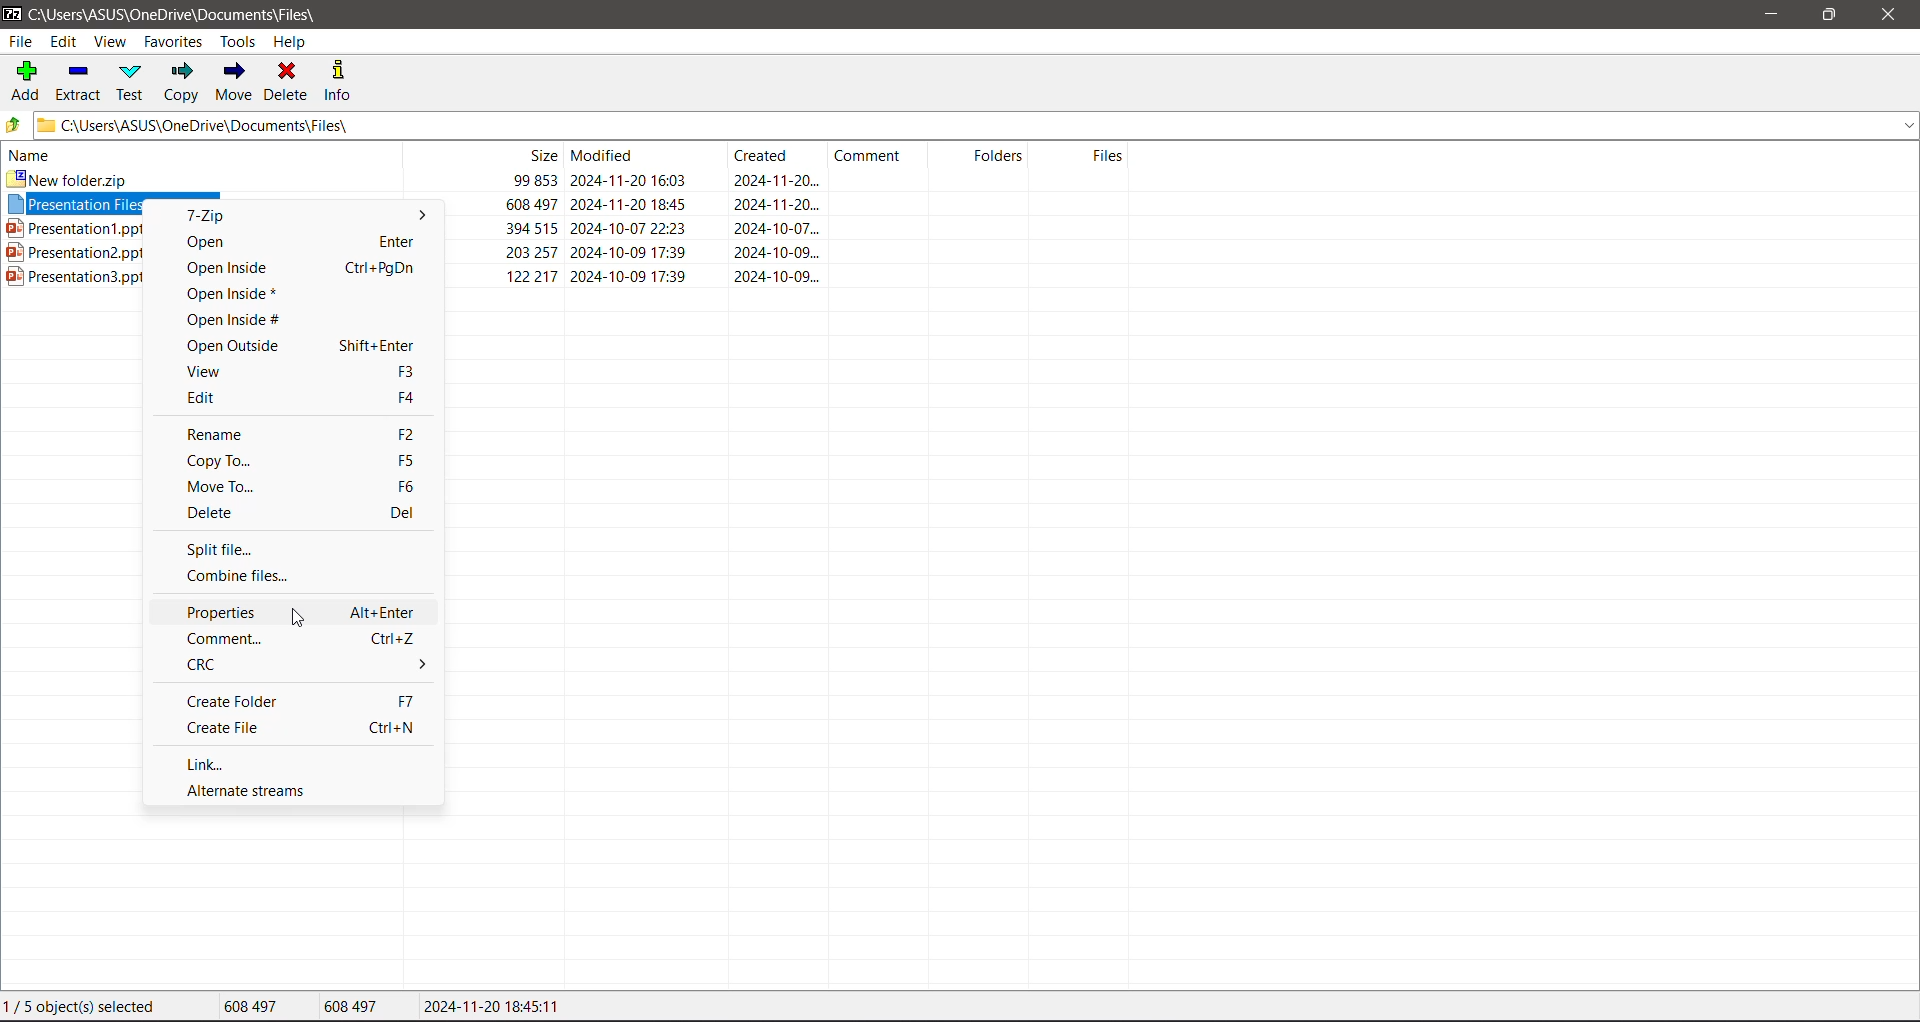 This screenshot has width=1920, height=1022. I want to click on Open, so click(303, 241).